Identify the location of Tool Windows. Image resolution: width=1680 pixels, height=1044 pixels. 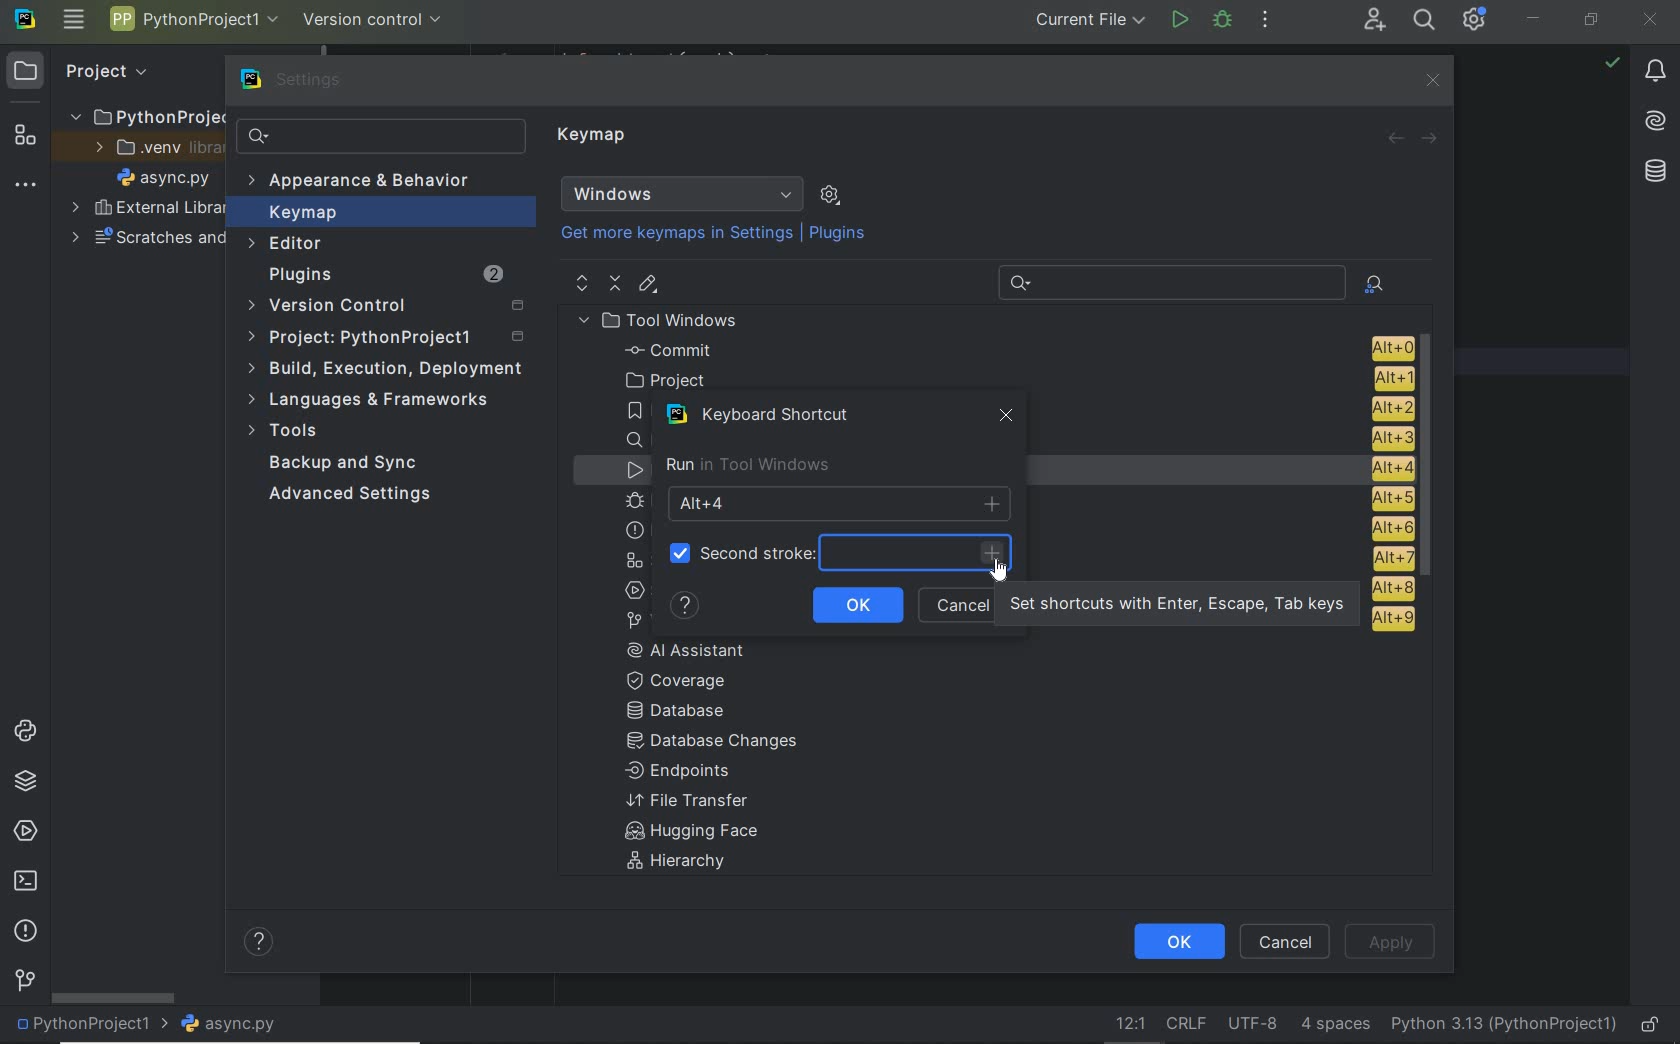
(666, 320).